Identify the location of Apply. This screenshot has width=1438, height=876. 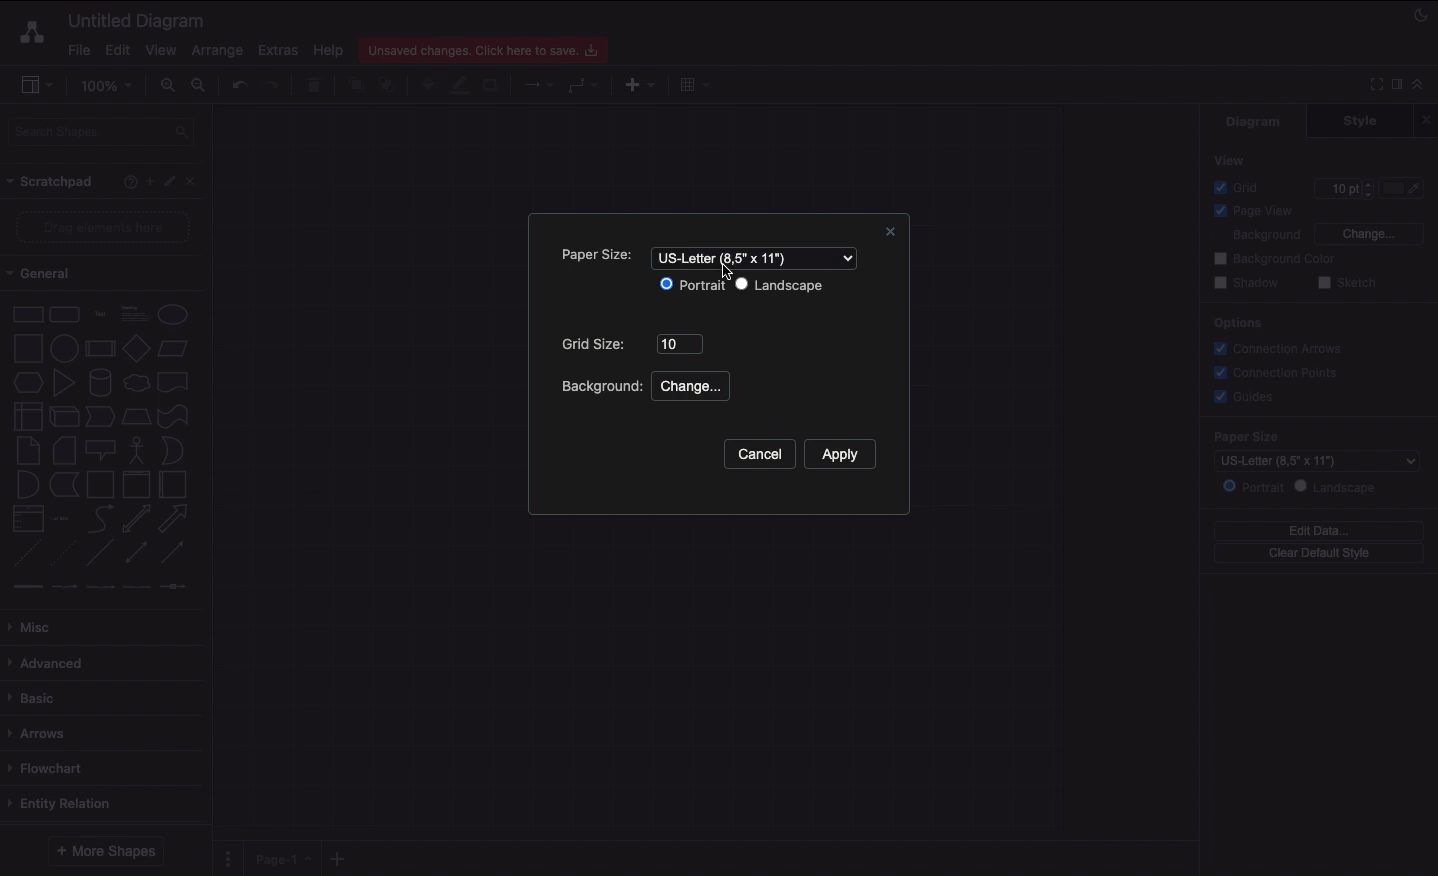
(850, 454).